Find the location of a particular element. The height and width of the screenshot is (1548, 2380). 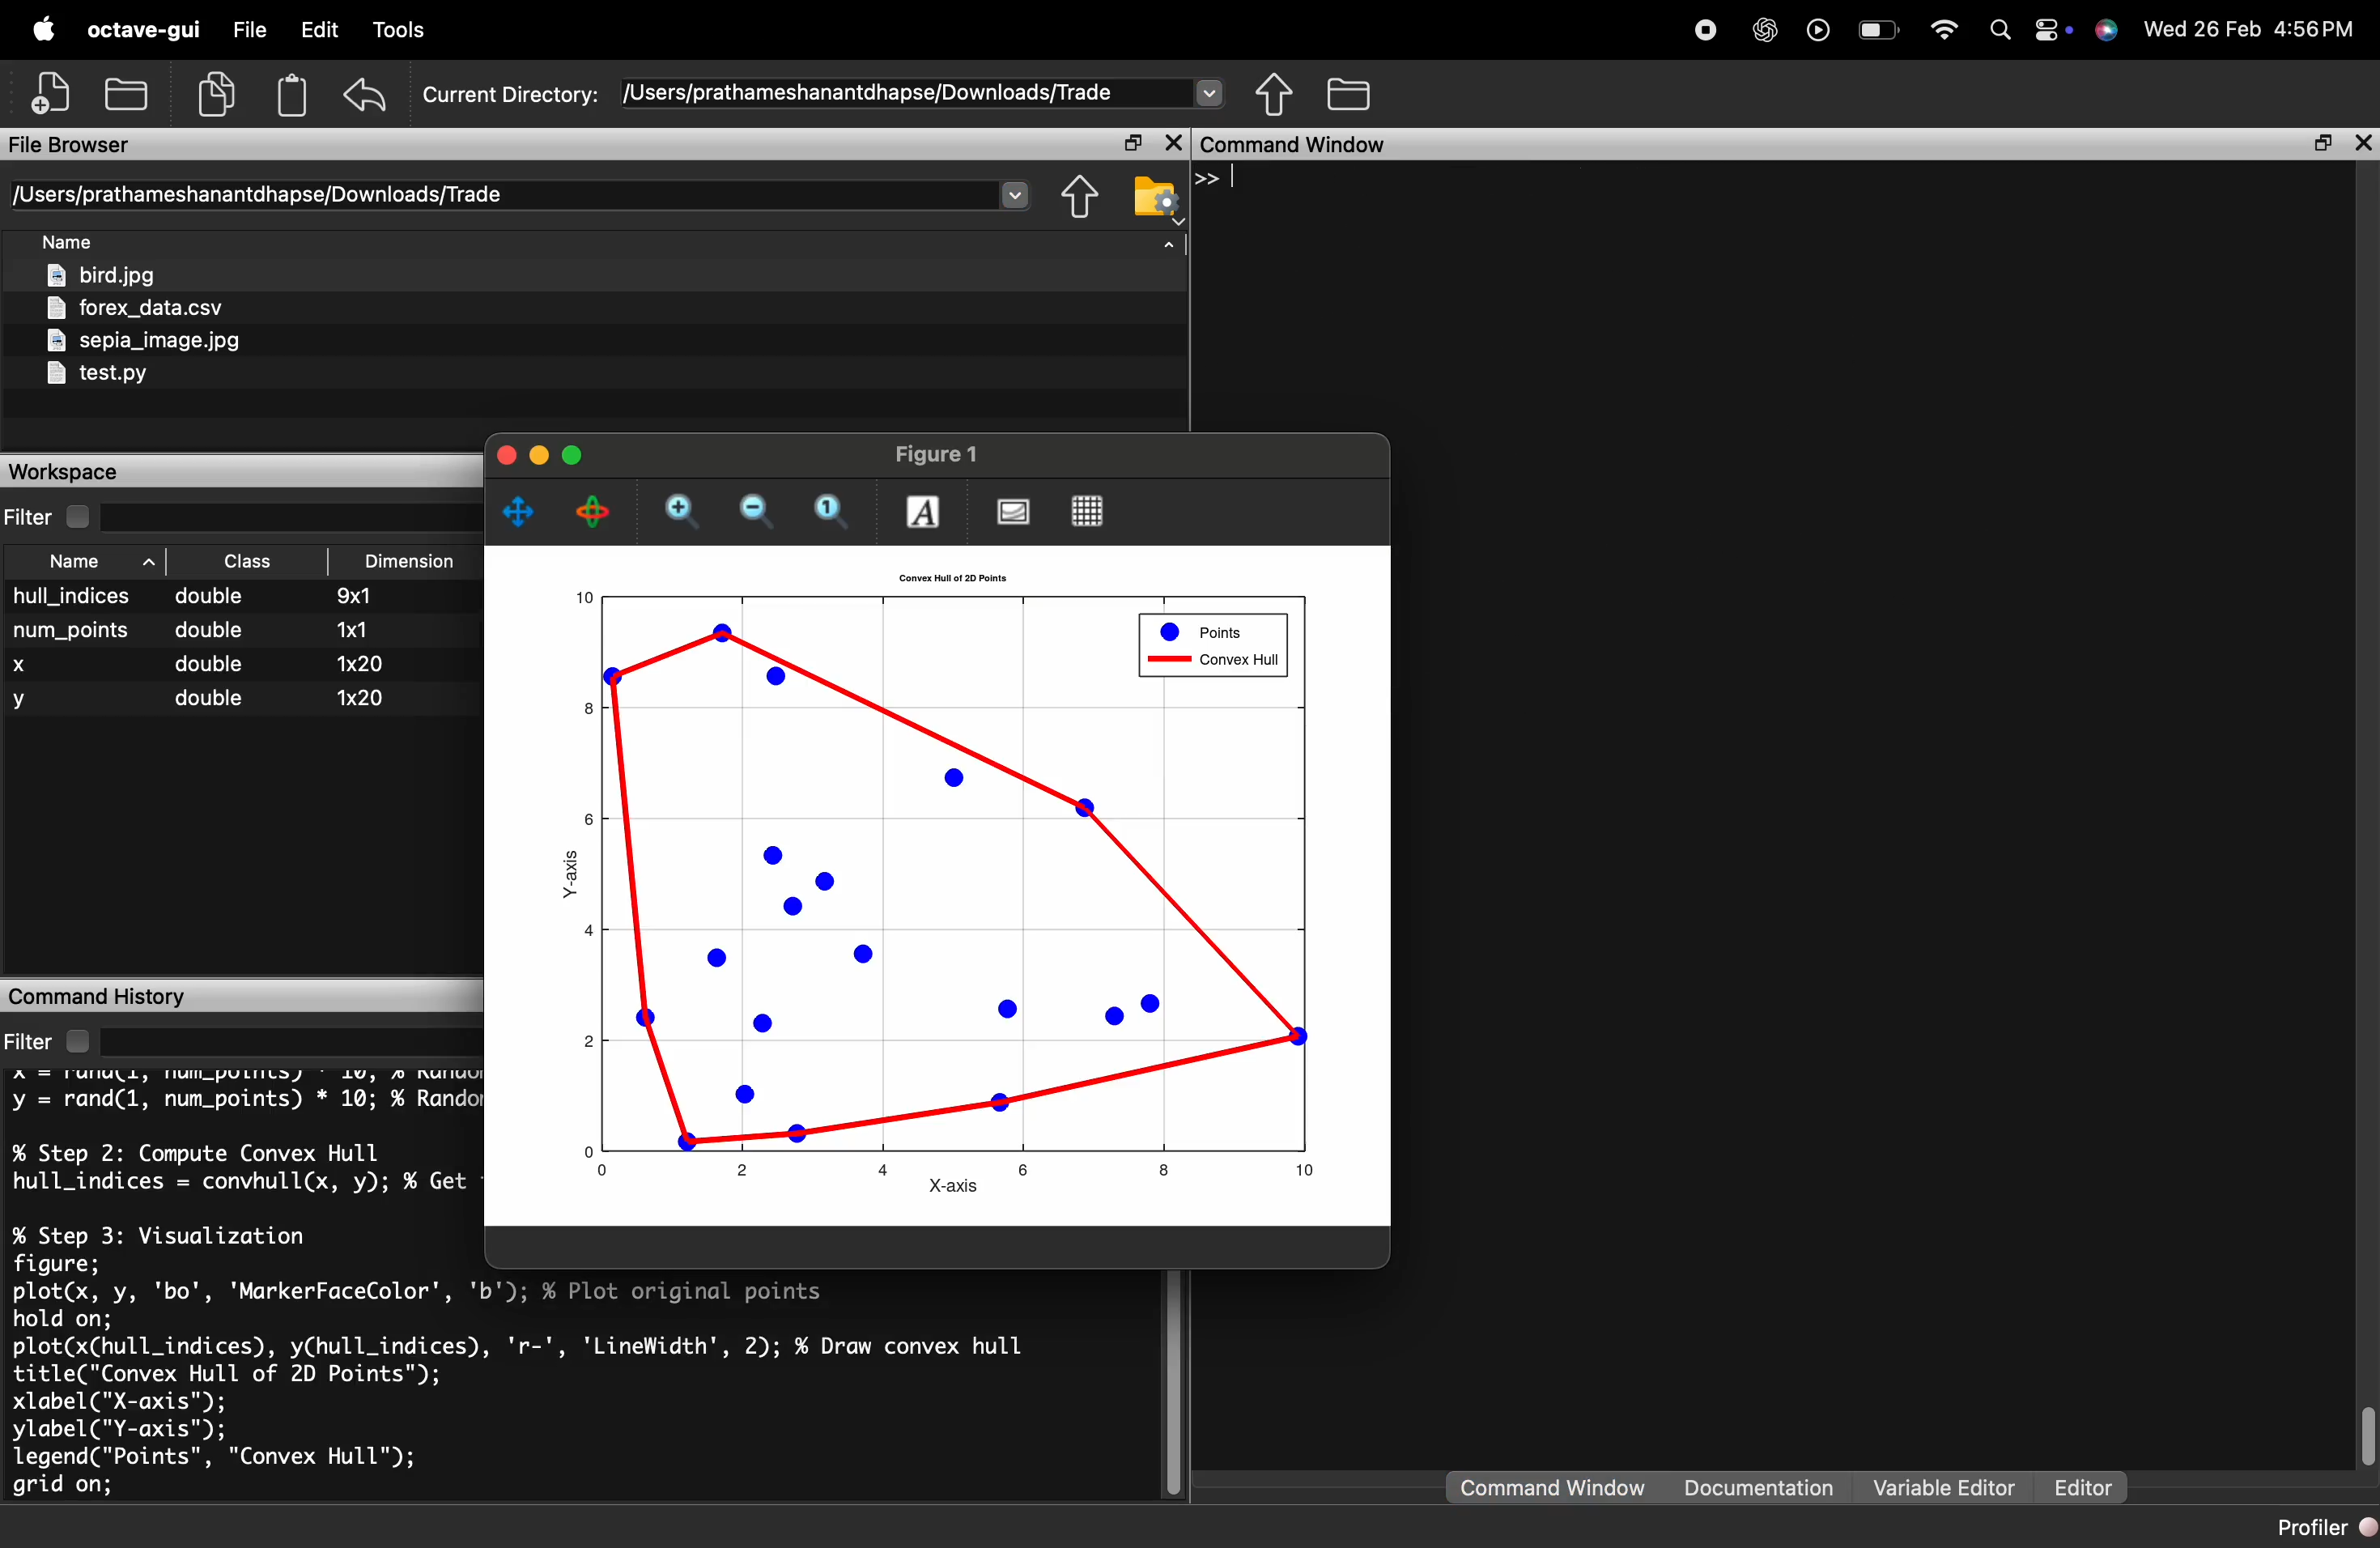

[EE is located at coordinates (247, 561).